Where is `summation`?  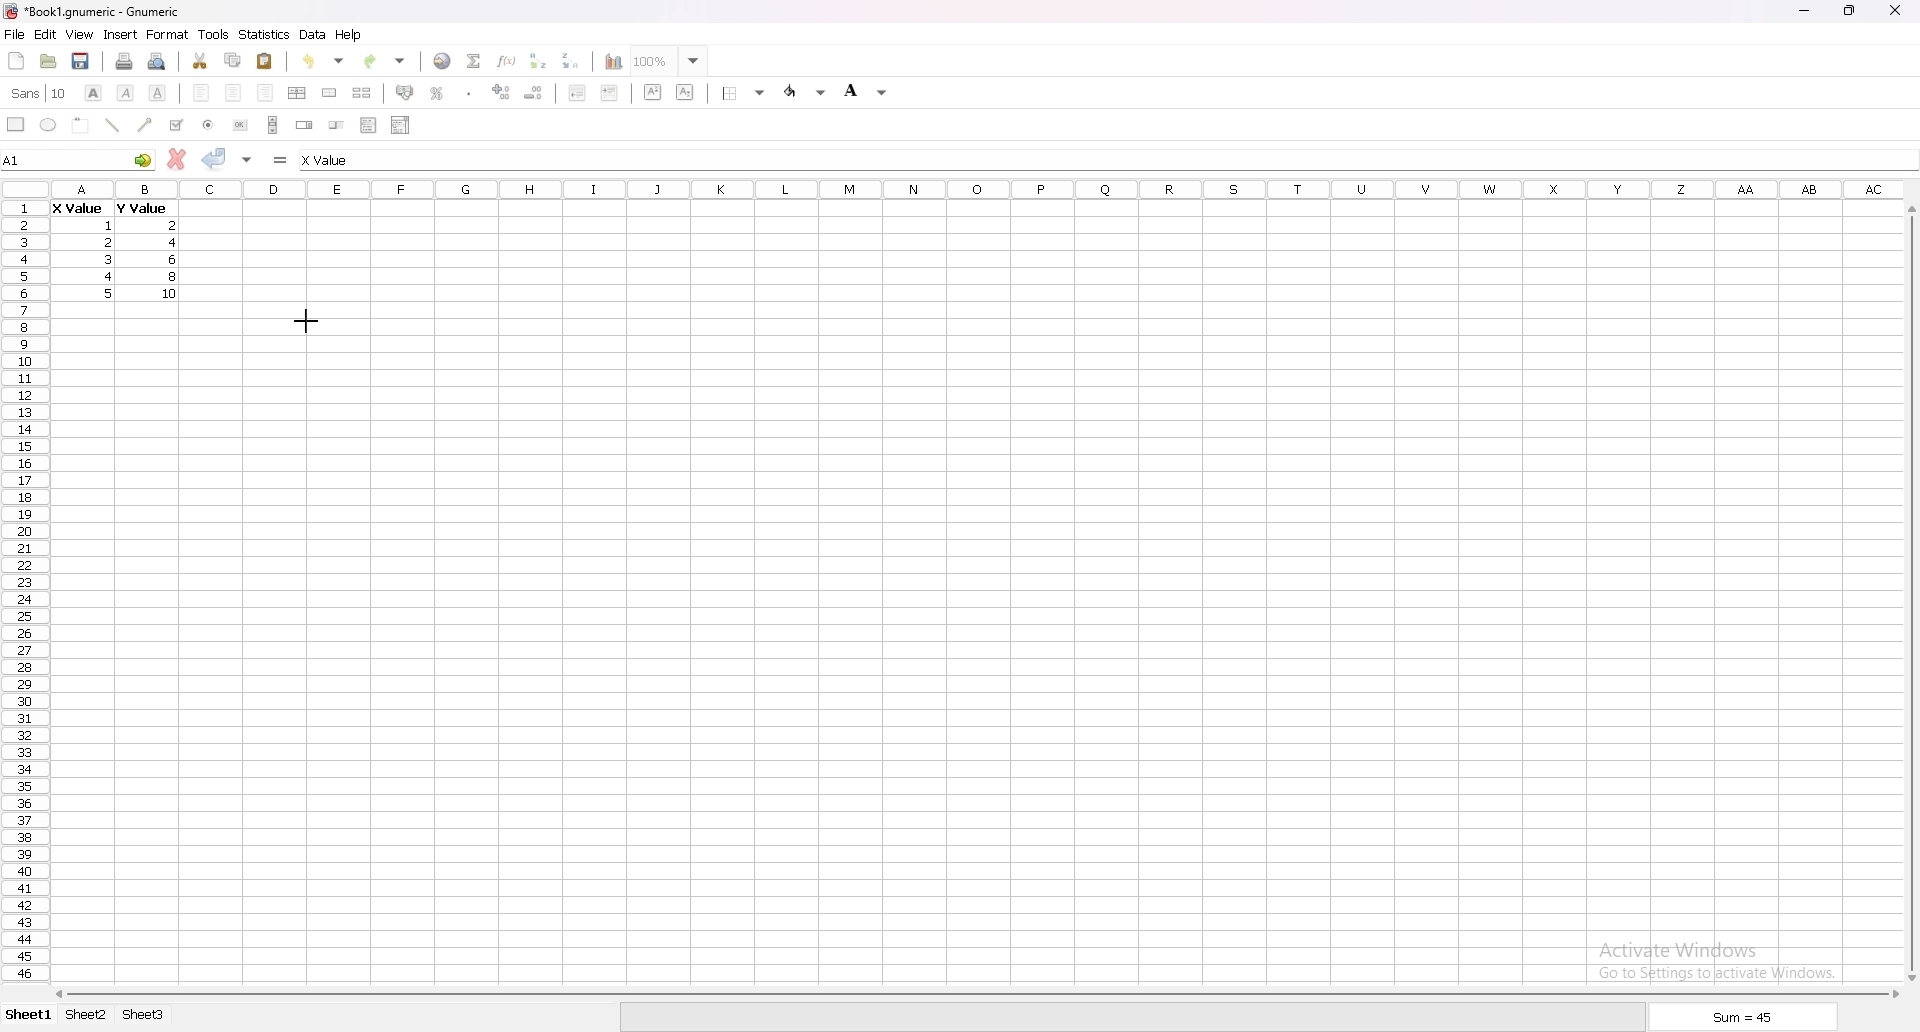 summation is located at coordinates (473, 60).